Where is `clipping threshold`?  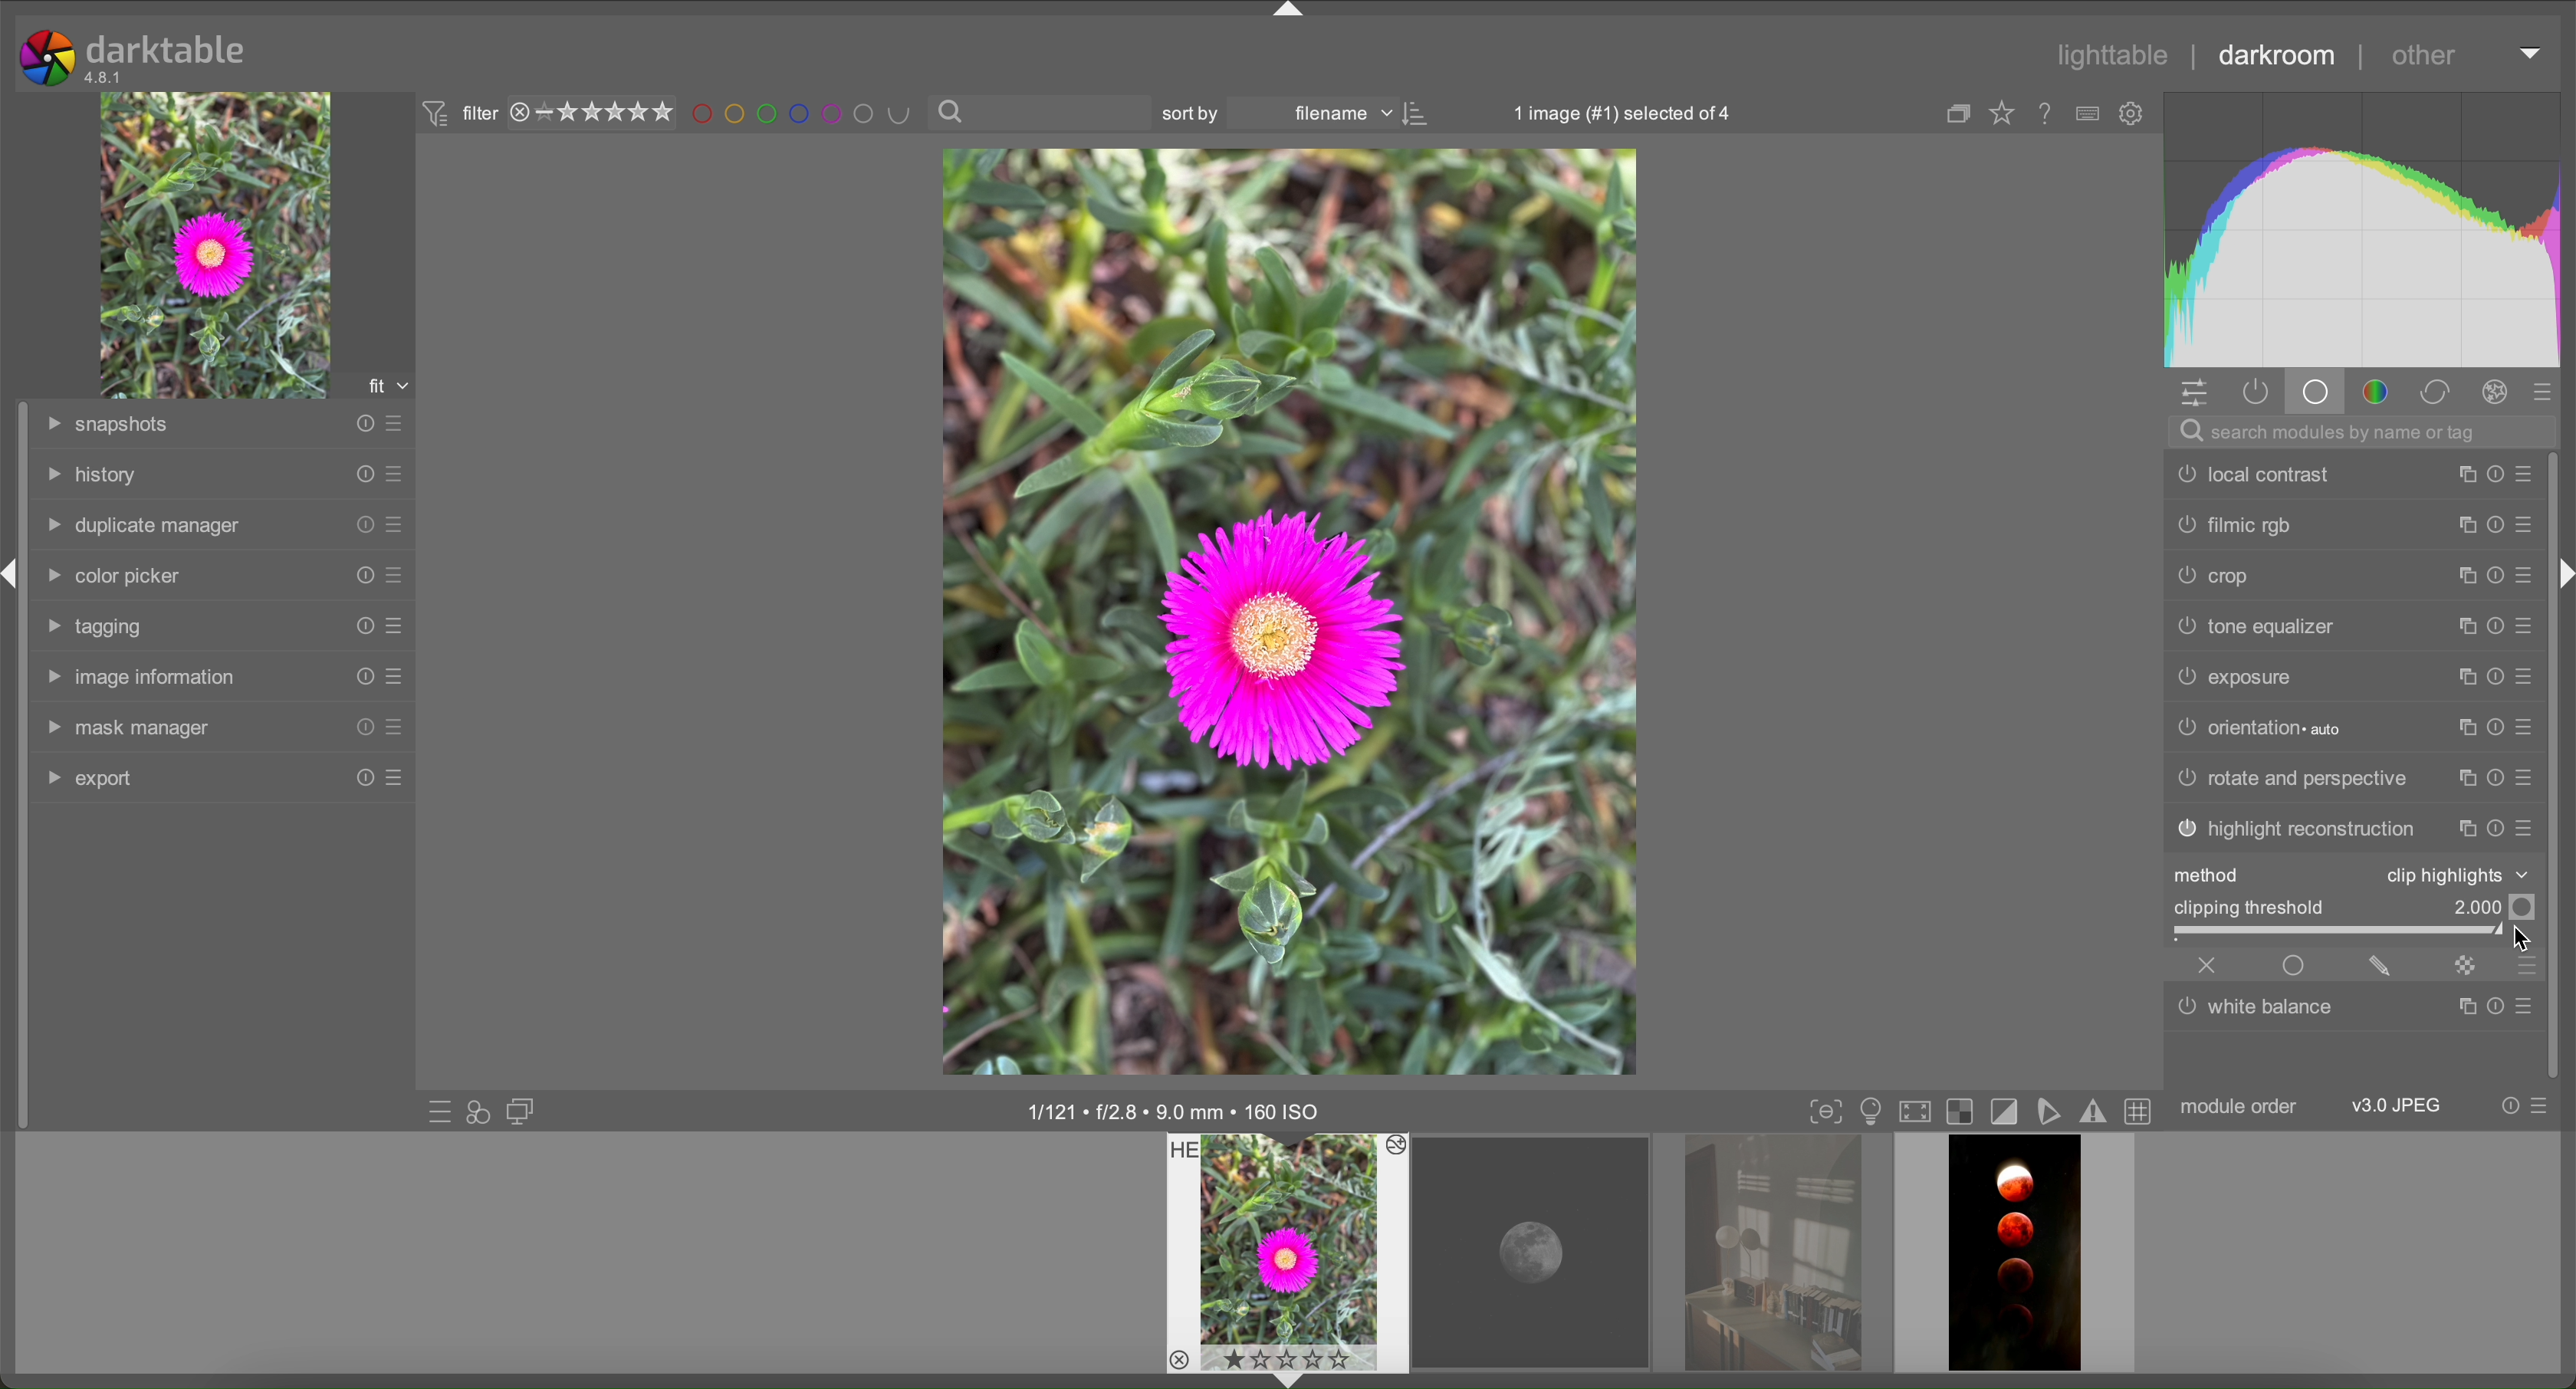
clipping threshold is located at coordinates (2250, 906).